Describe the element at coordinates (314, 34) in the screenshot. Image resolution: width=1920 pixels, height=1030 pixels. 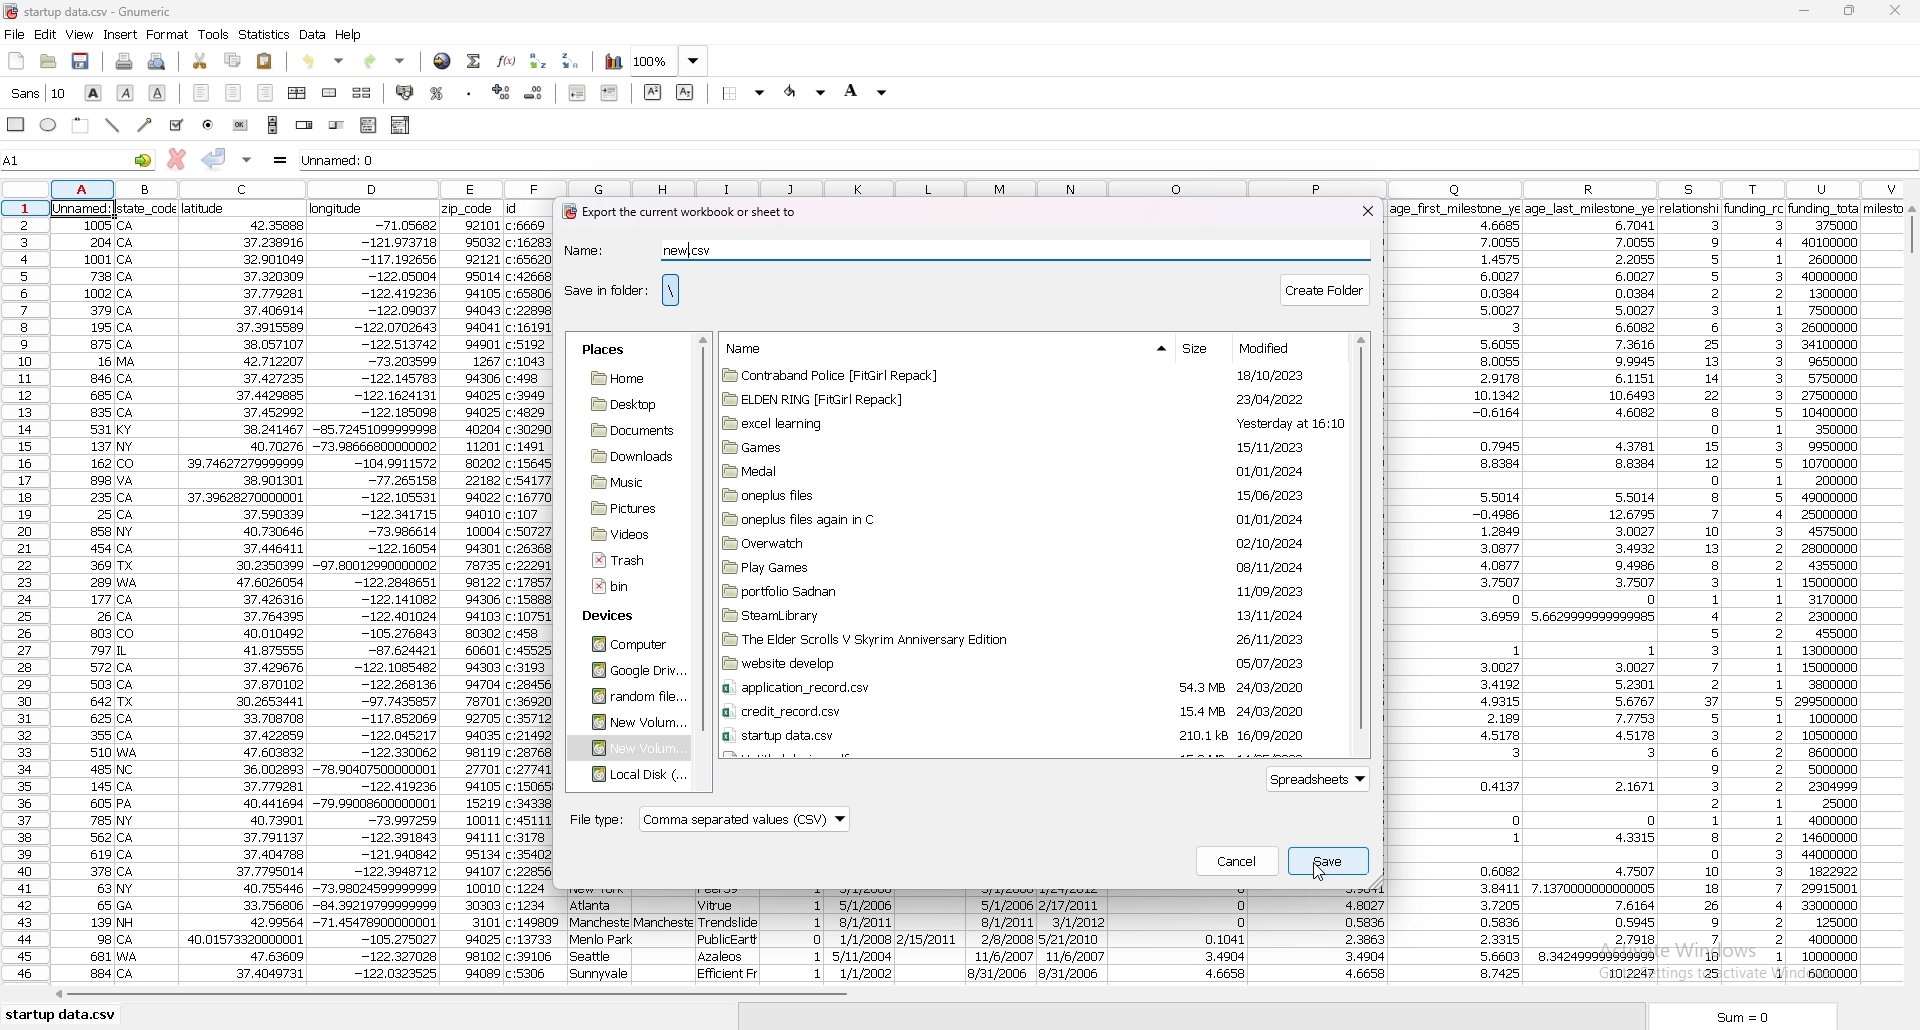
I see `data` at that location.